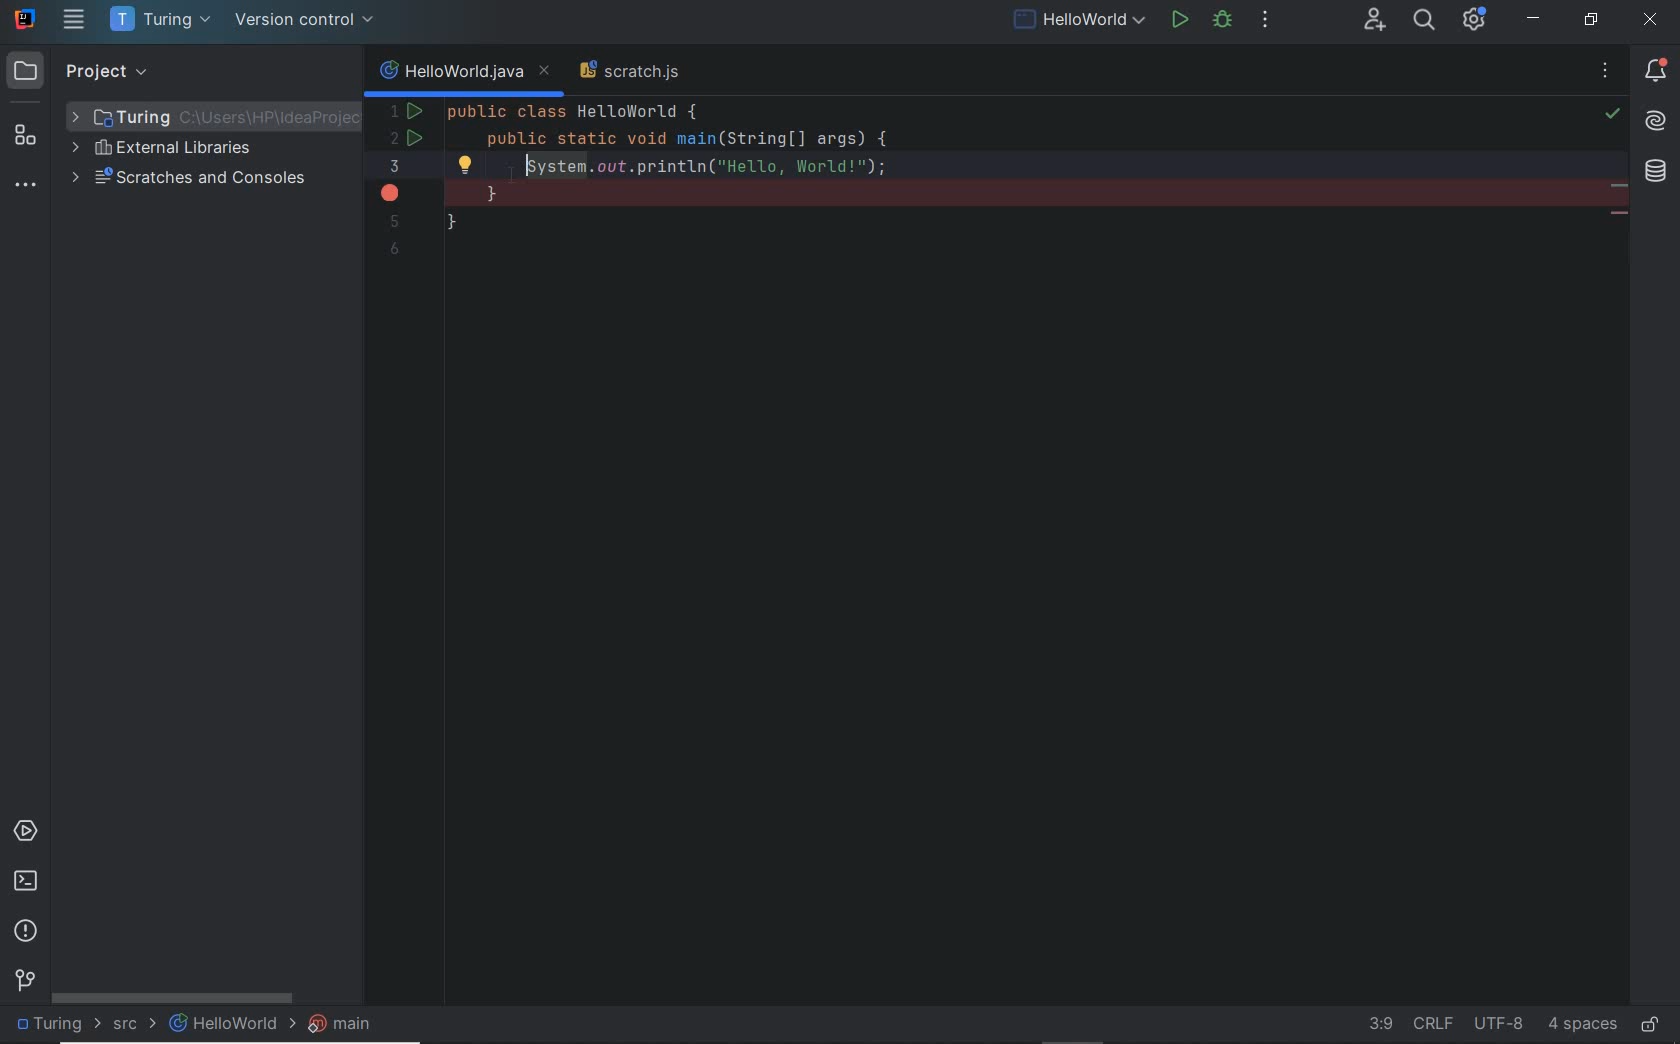  What do you see at coordinates (1222, 22) in the screenshot?
I see `debug` at bounding box center [1222, 22].